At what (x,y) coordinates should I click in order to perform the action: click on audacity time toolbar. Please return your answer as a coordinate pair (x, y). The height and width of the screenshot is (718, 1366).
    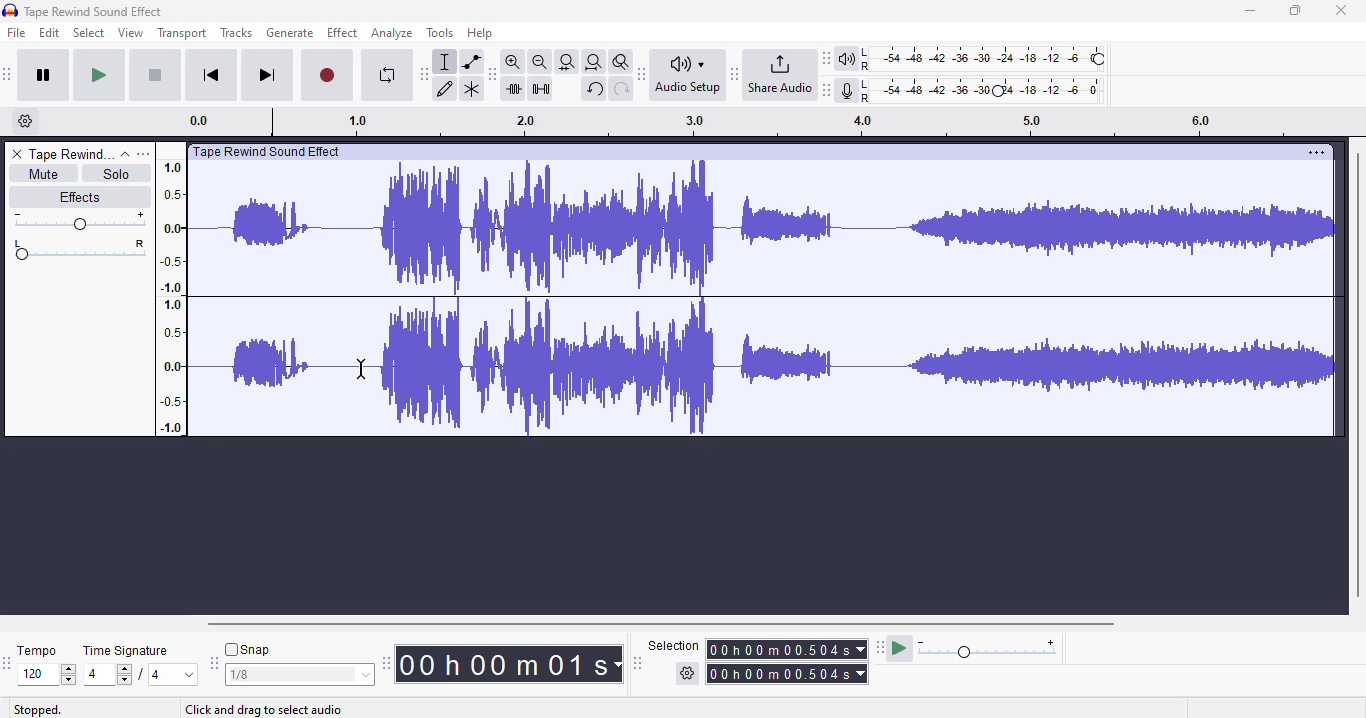
    Looking at the image, I should click on (386, 663).